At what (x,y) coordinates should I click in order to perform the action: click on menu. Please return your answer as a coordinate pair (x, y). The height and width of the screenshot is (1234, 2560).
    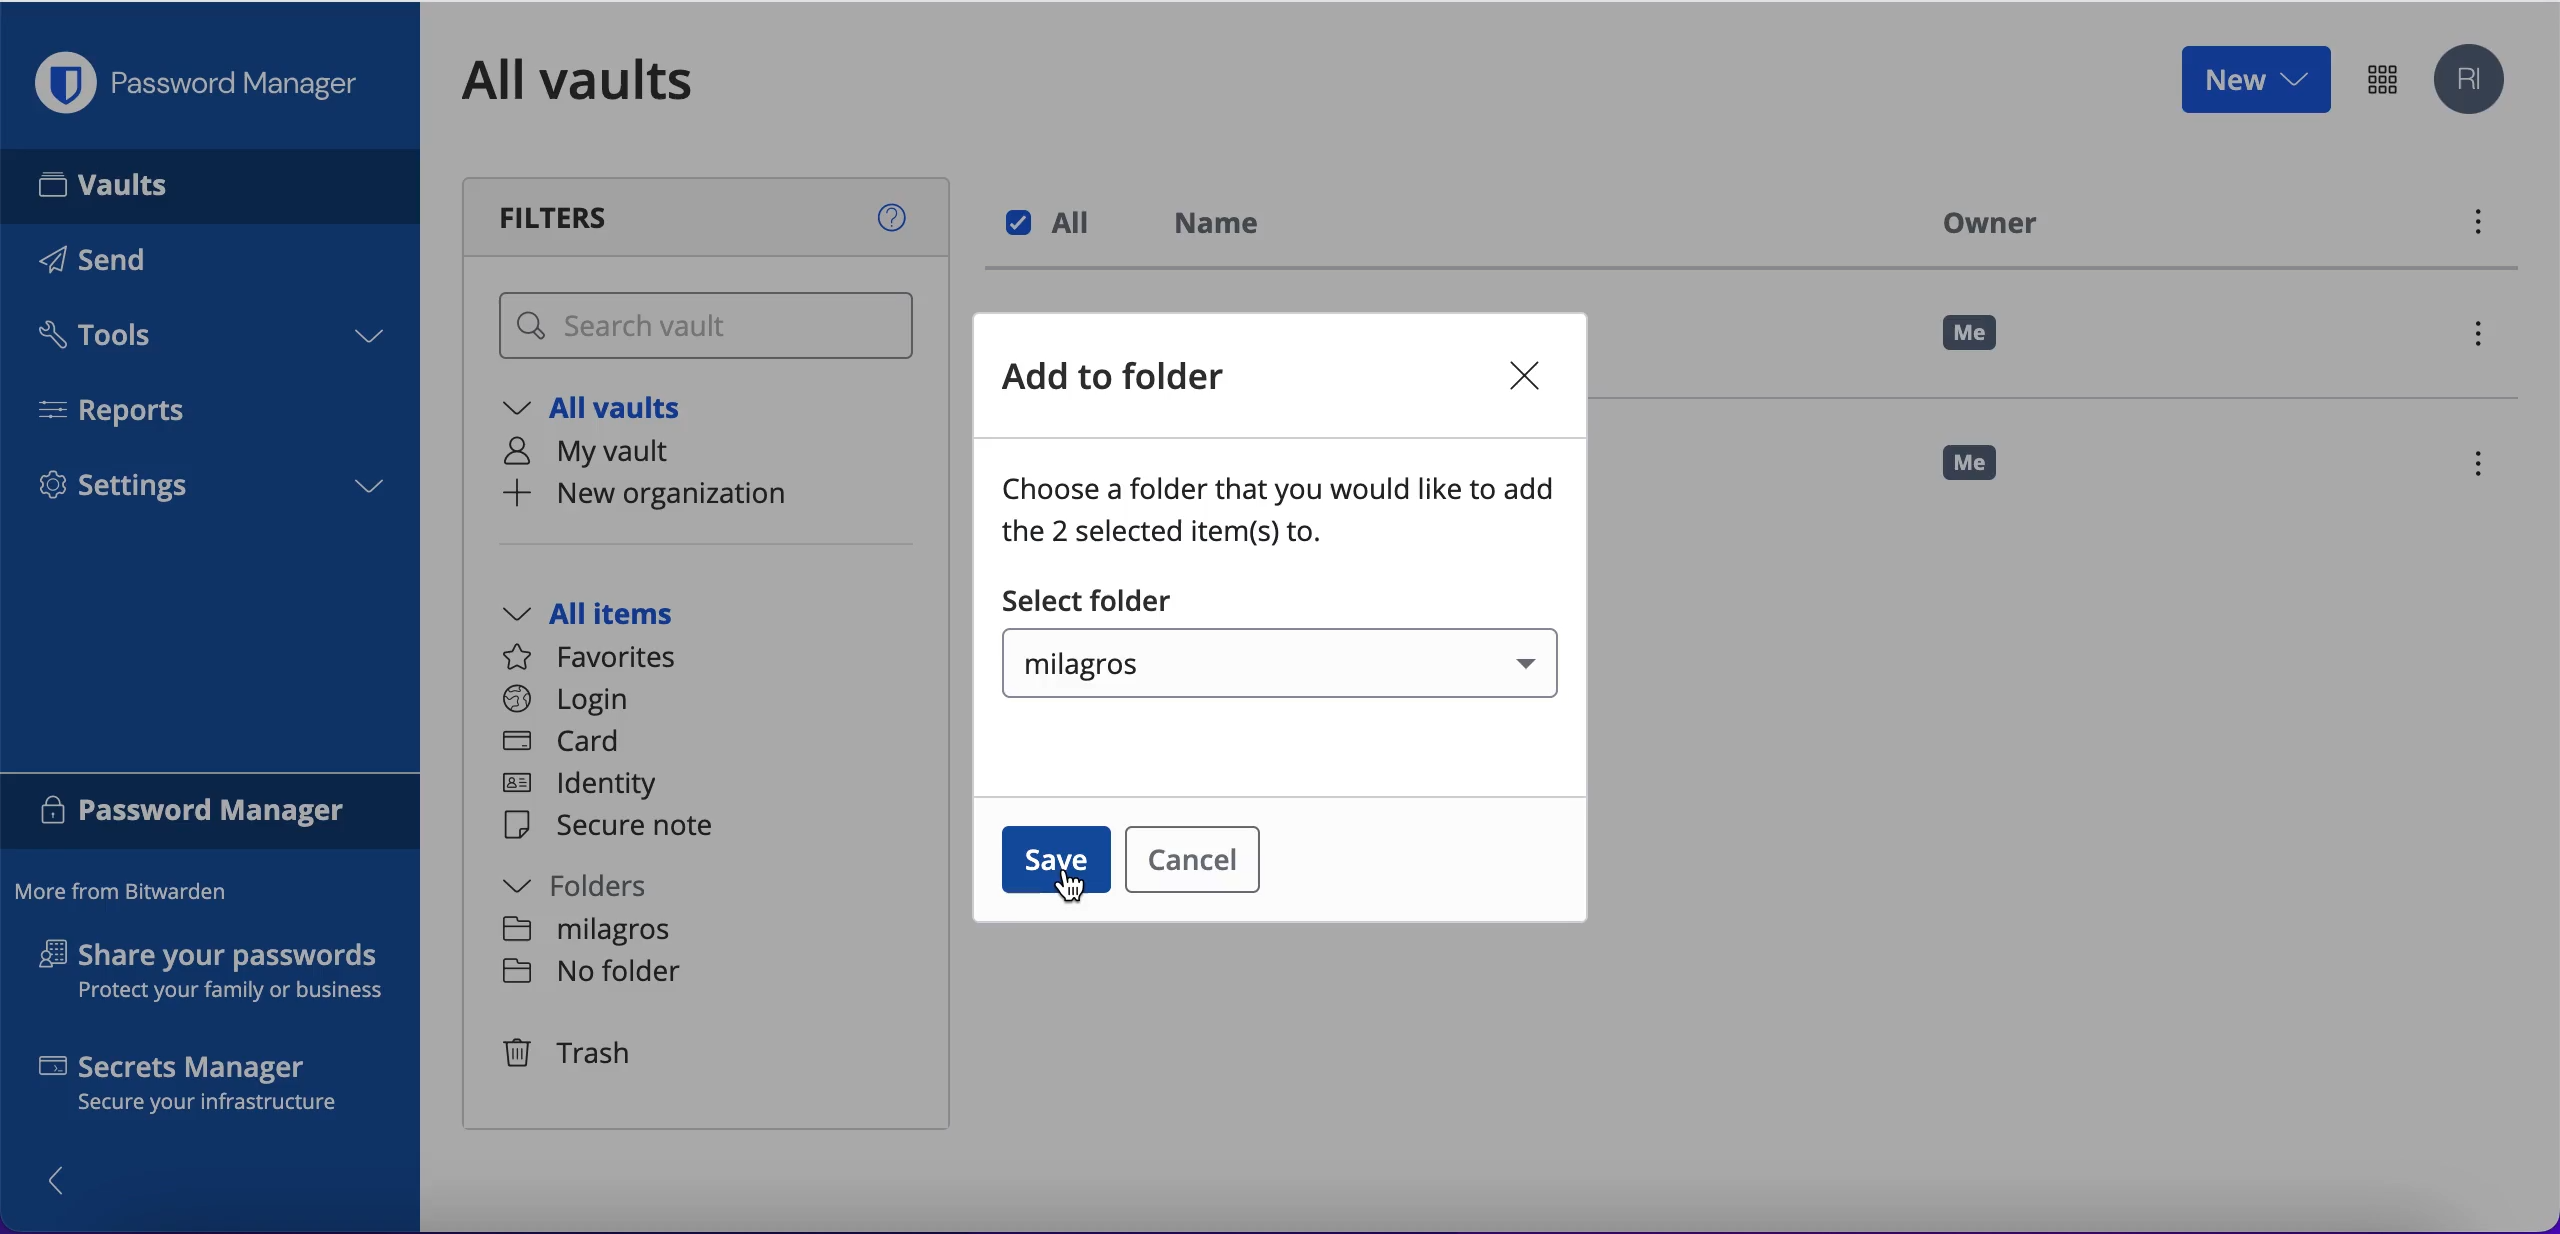
    Looking at the image, I should click on (2475, 227).